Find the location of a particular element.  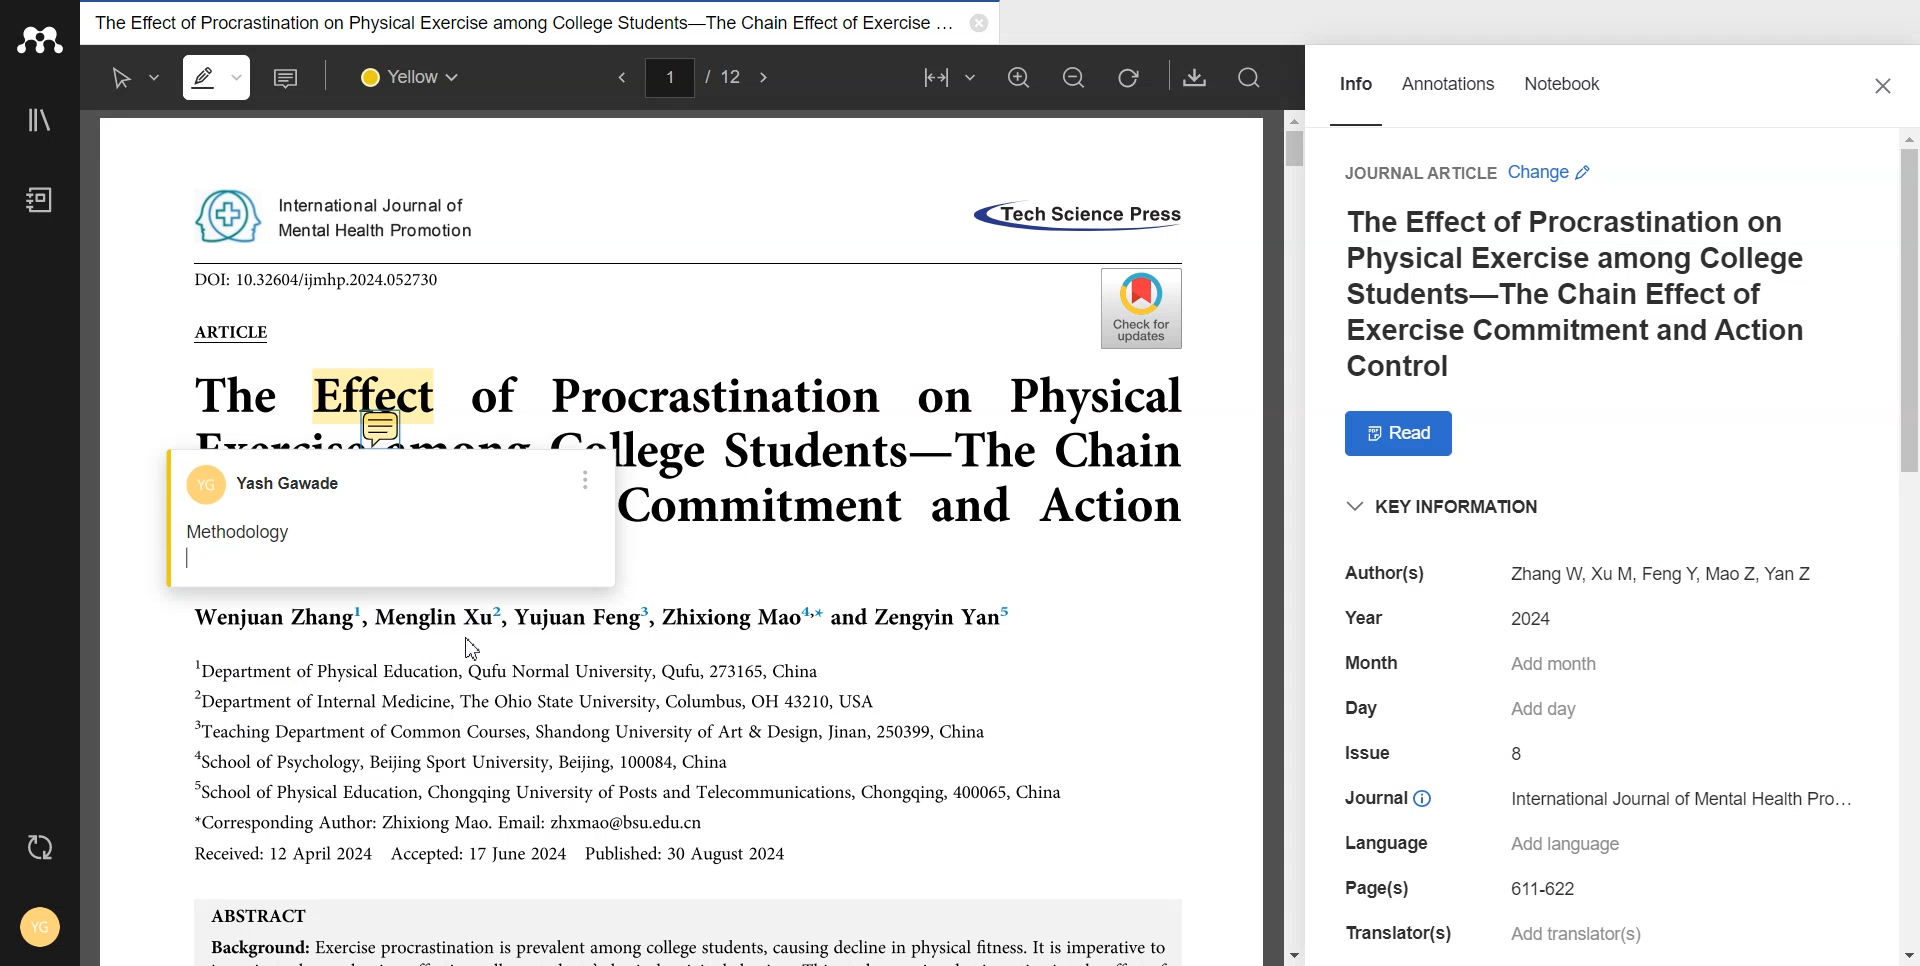

Journal Article is located at coordinates (1418, 173).